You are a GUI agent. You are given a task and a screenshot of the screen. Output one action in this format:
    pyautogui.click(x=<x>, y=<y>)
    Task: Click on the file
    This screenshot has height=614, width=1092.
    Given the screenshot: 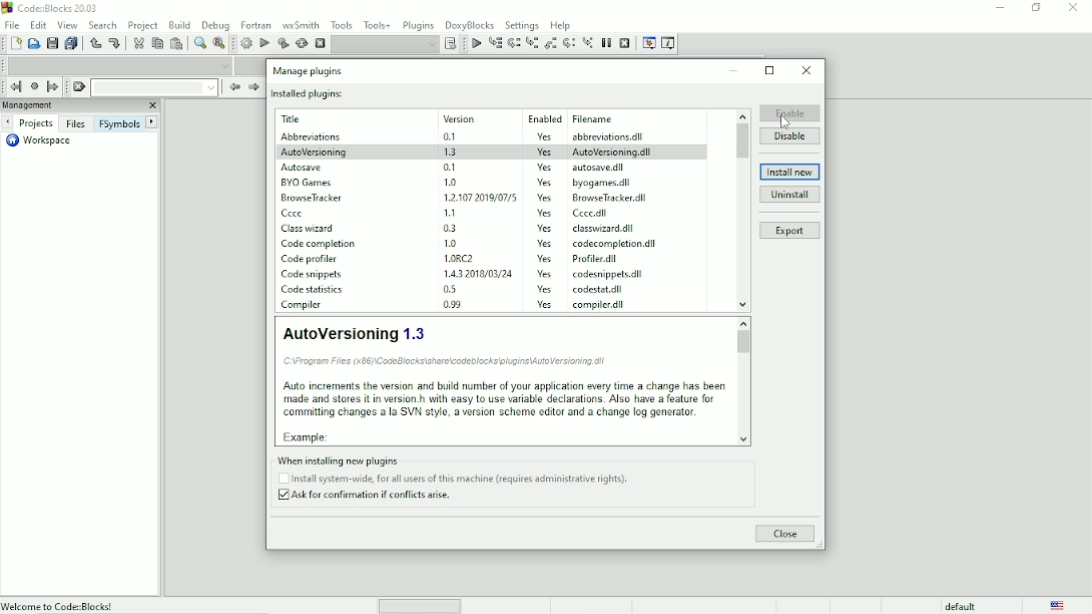 What is the action you would take?
    pyautogui.click(x=603, y=228)
    